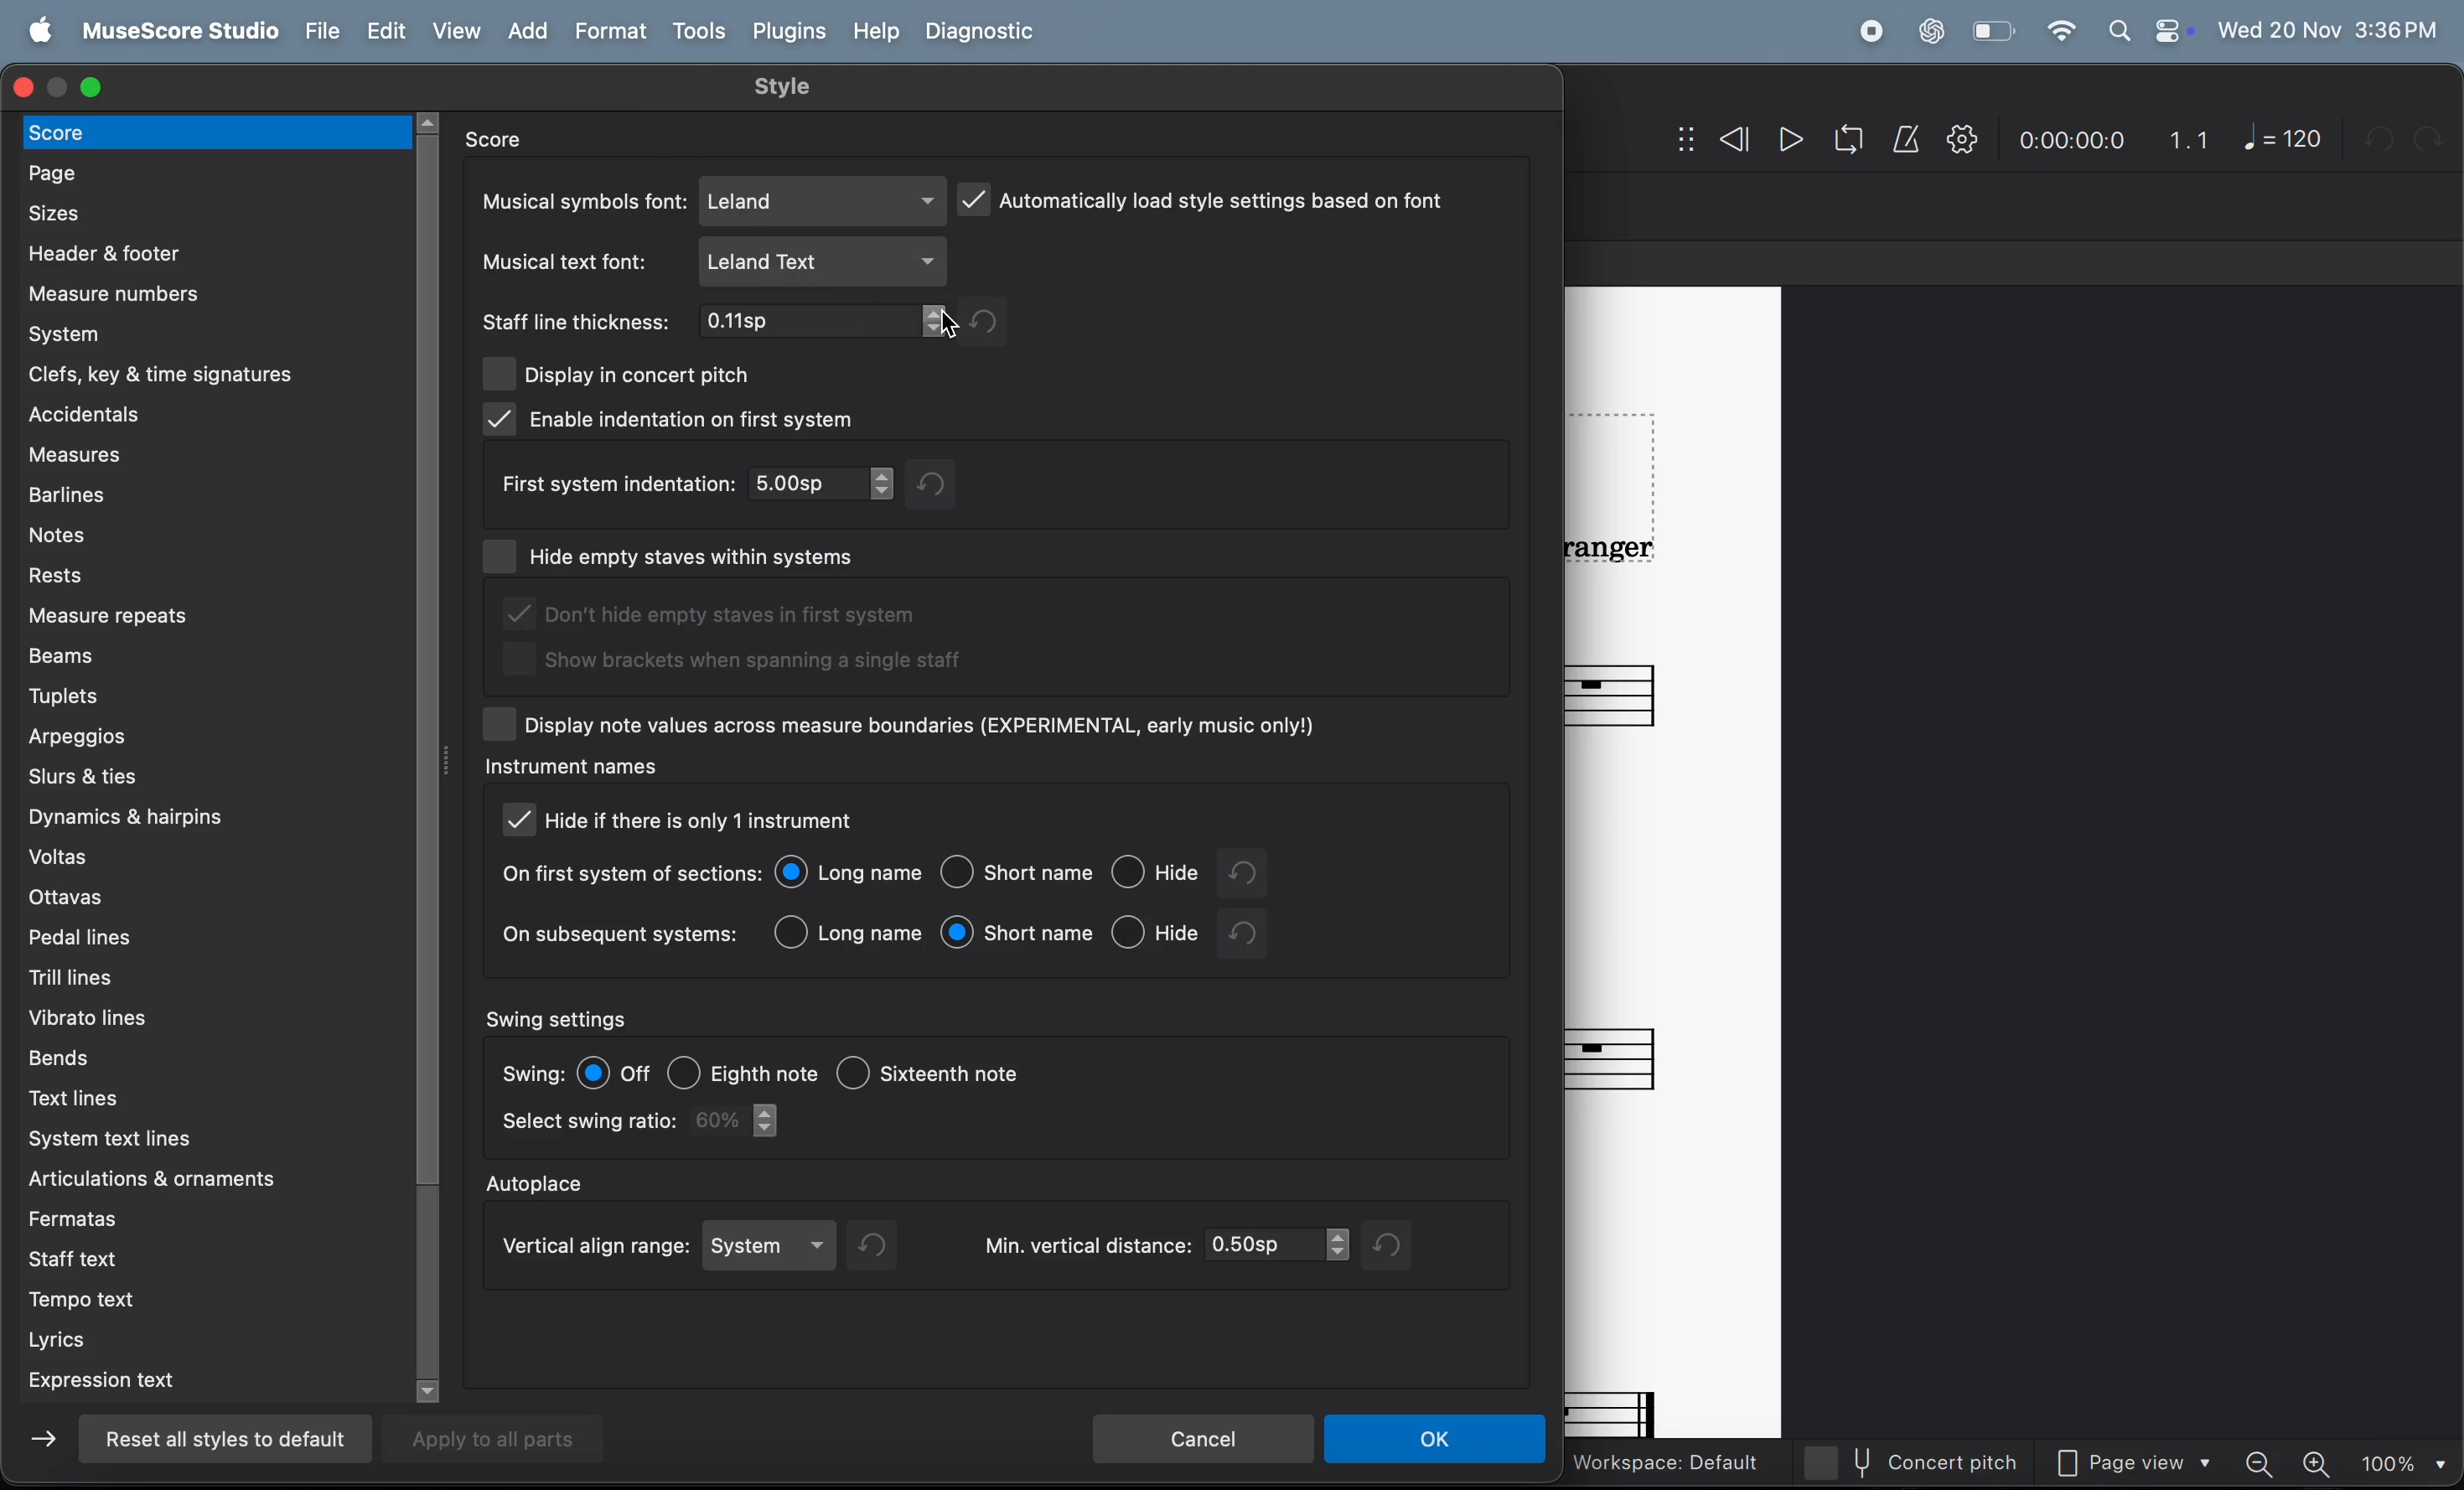 The image size is (2464, 1490). I want to click on on first system of actions, so click(629, 875).